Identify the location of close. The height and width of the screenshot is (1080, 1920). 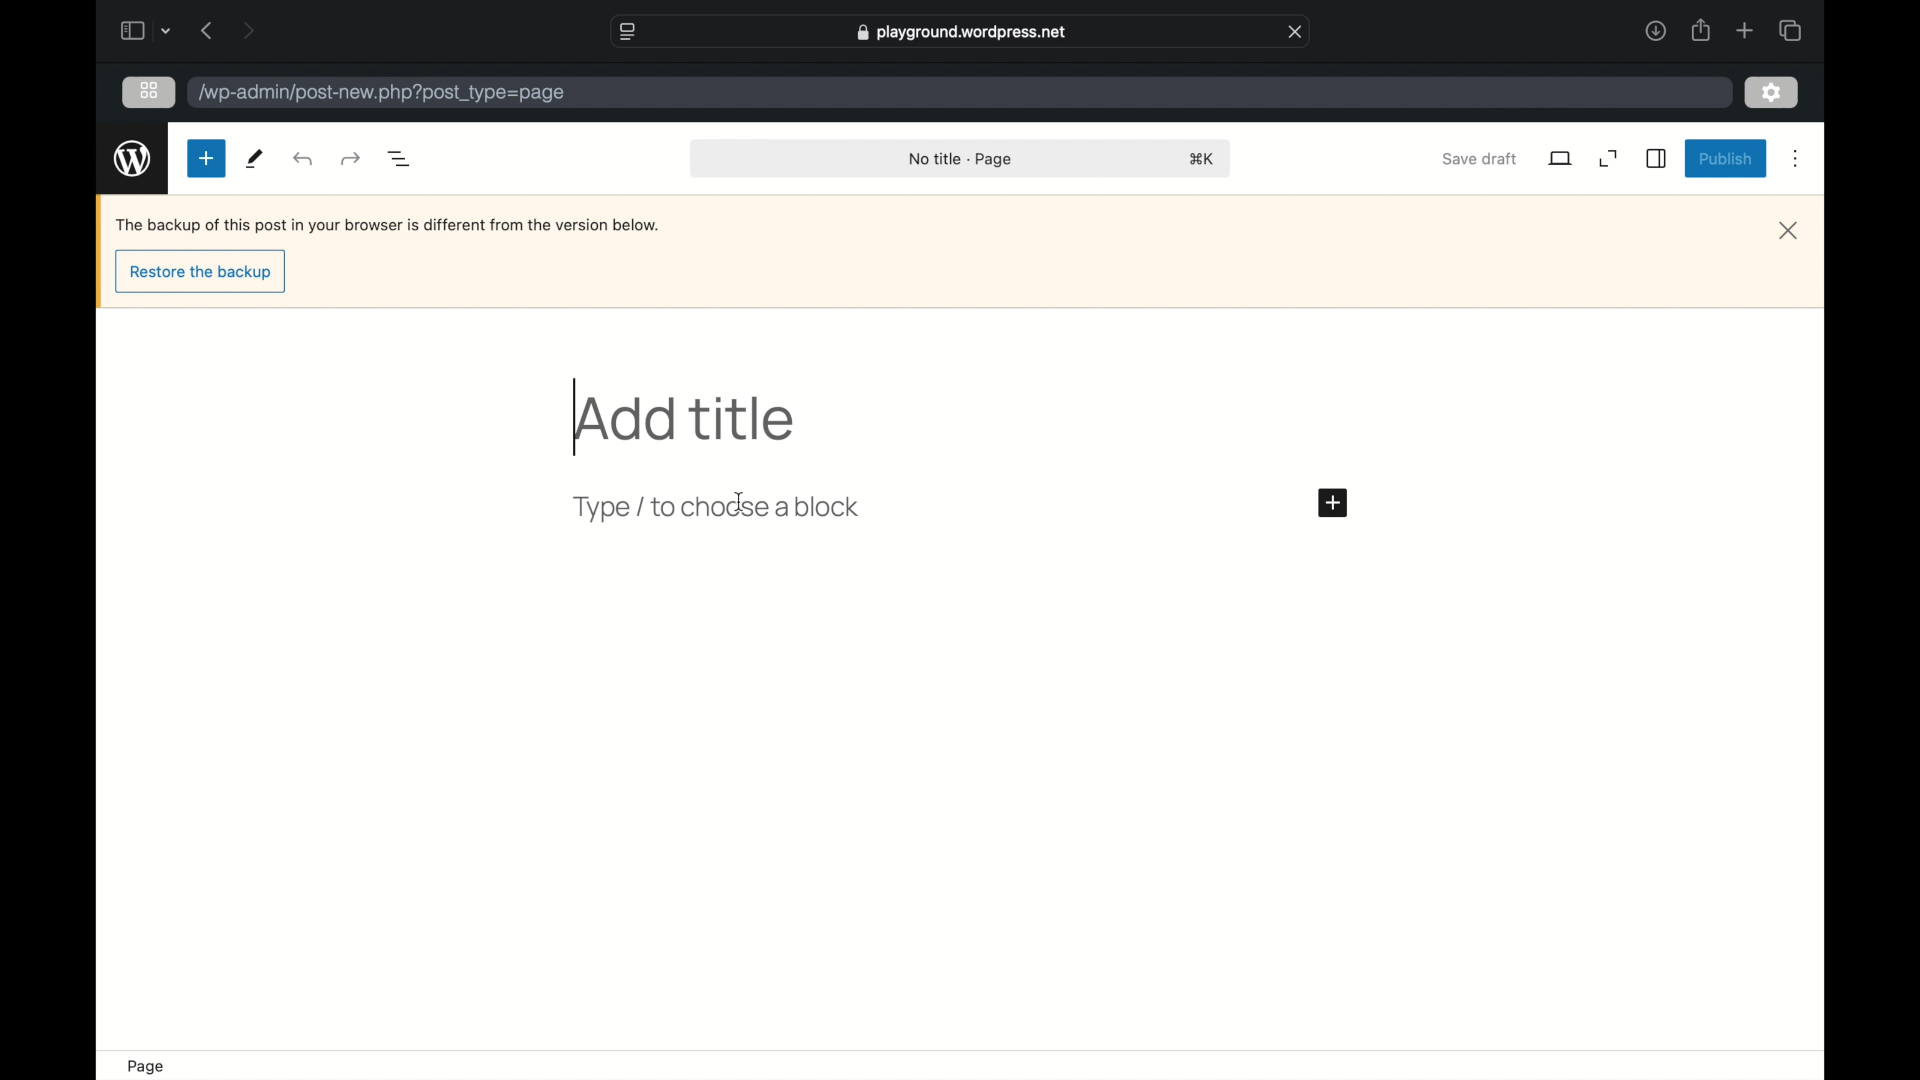
(1296, 30).